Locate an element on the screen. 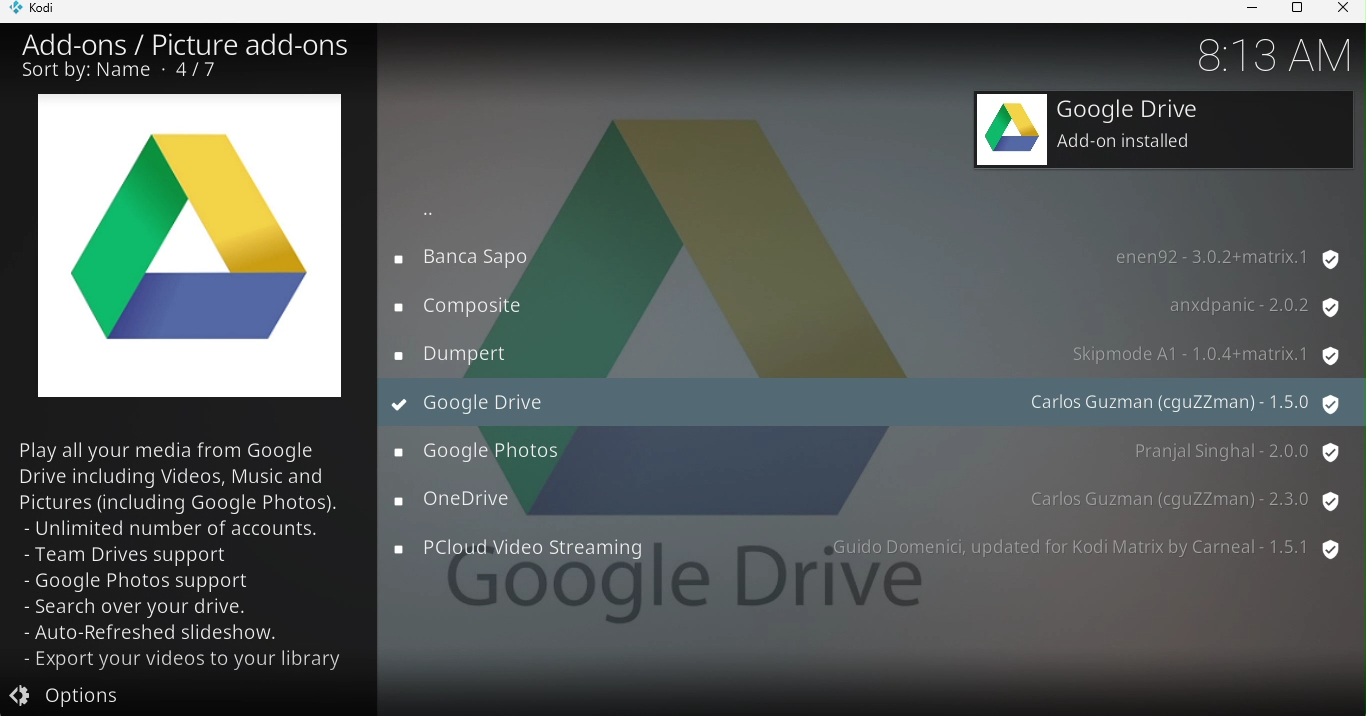 This screenshot has width=1366, height=716. Play all you media from Google Drive including videos, Music and pictures (including google photos). -Unlimited number of accounts - Team Drives support - Google photos support Search over your drive - Auto-refreshed slideshow - Export your videos to your library is located at coordinates (184, 555).